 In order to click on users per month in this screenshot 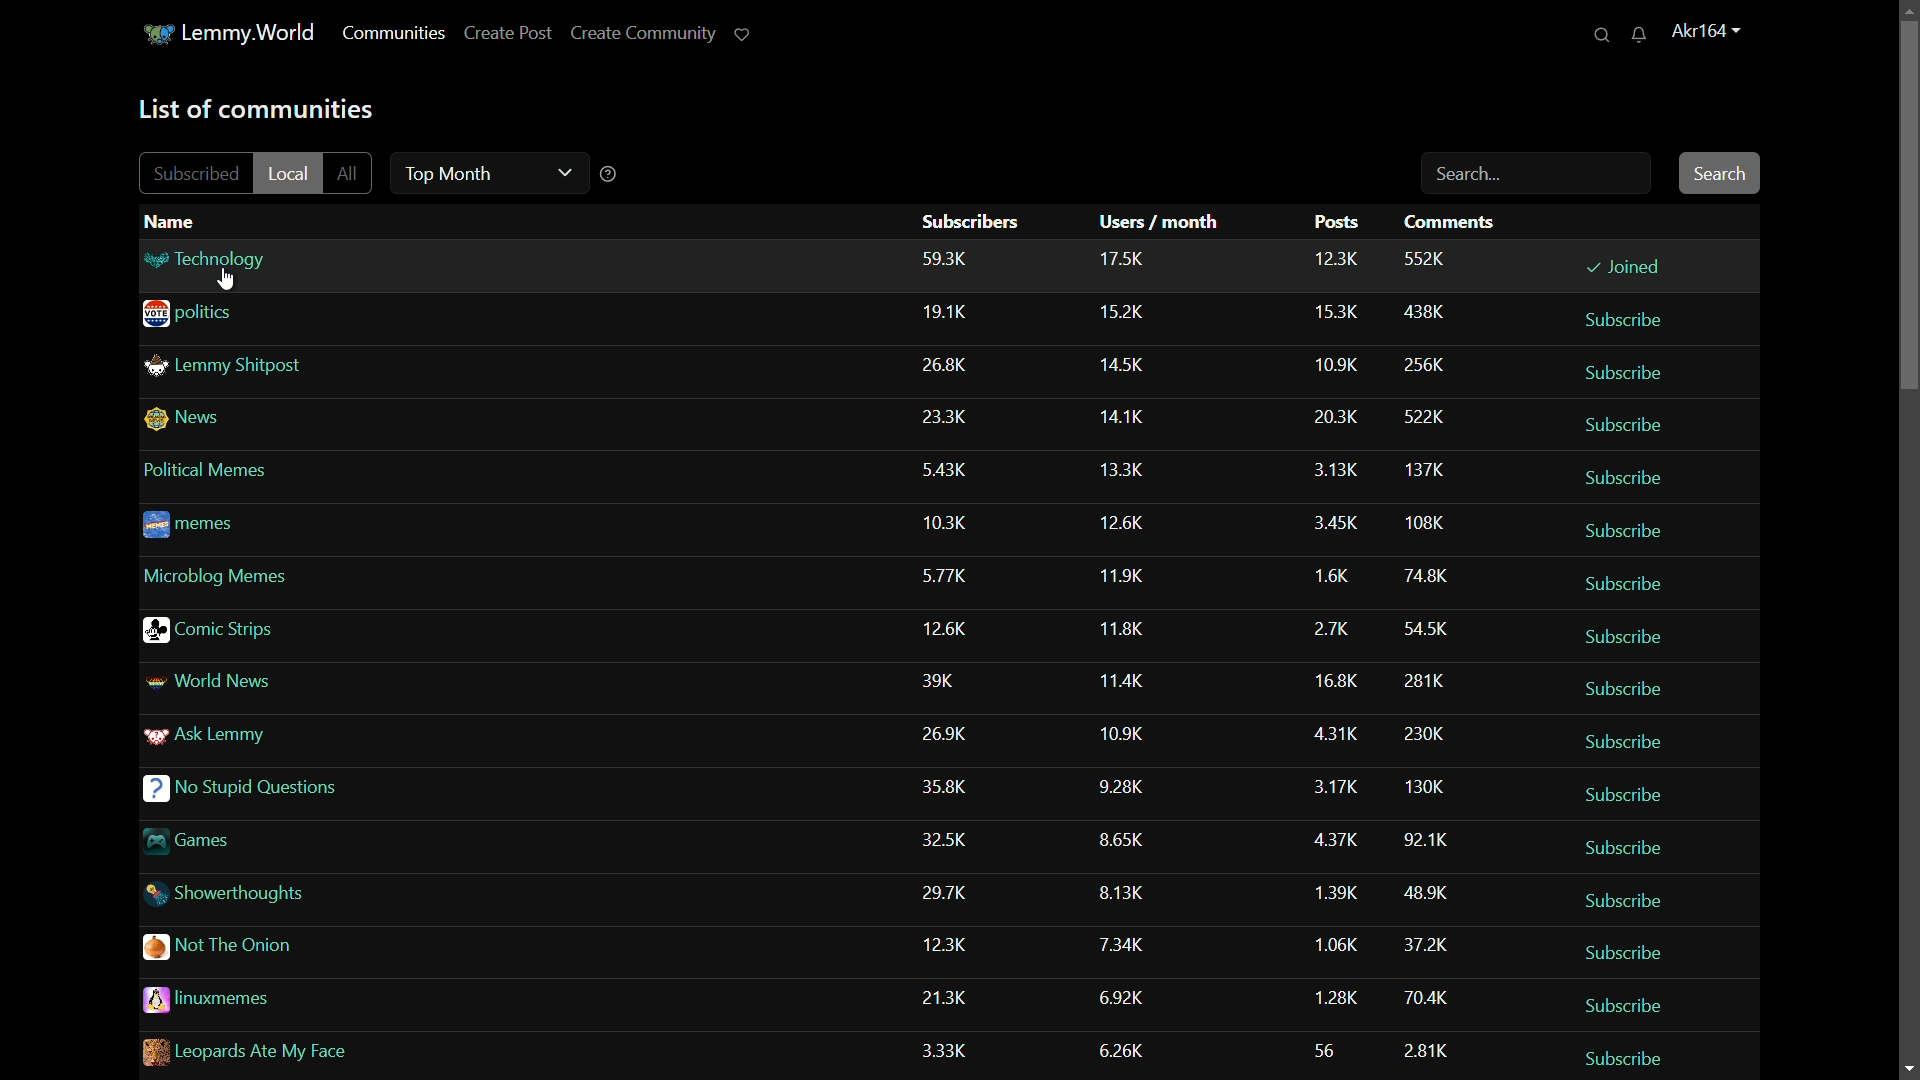, I will do `click(1119, 656)`.